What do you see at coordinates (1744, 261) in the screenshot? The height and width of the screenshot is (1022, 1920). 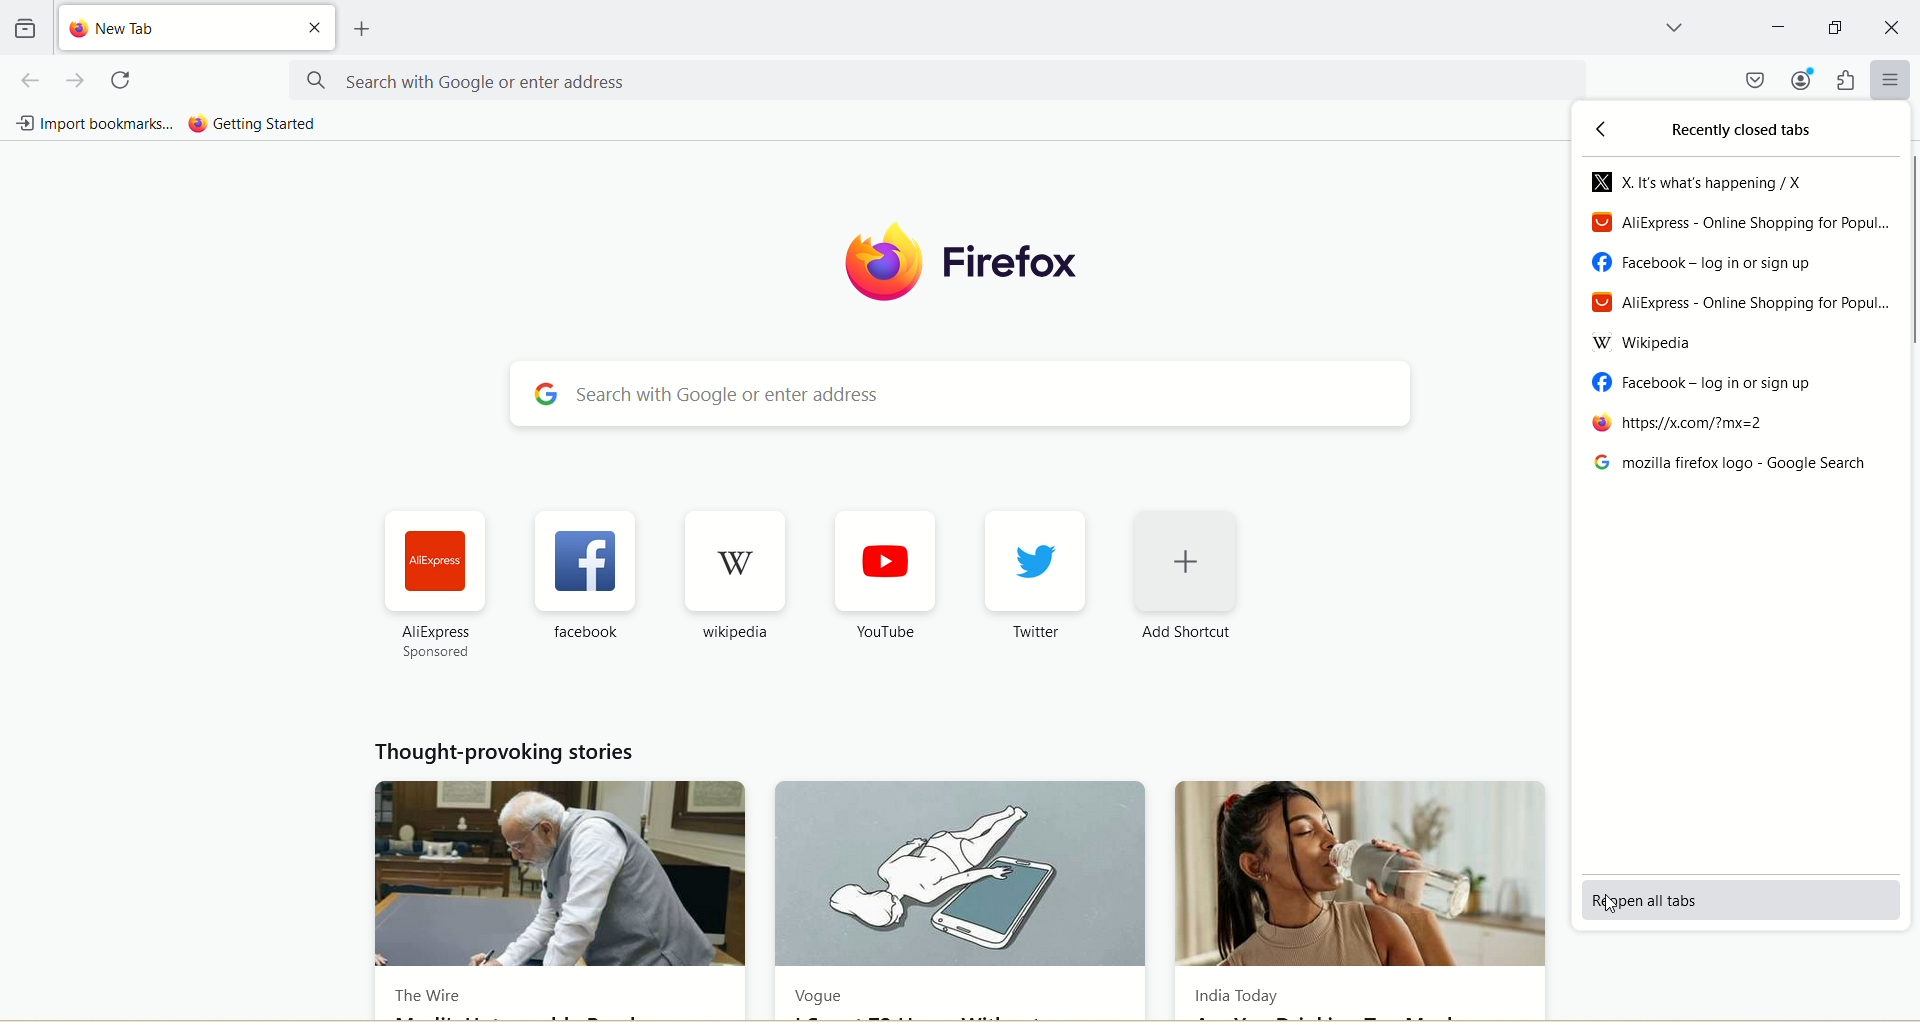 I see `facebook` at bounding box center [1744, 261].